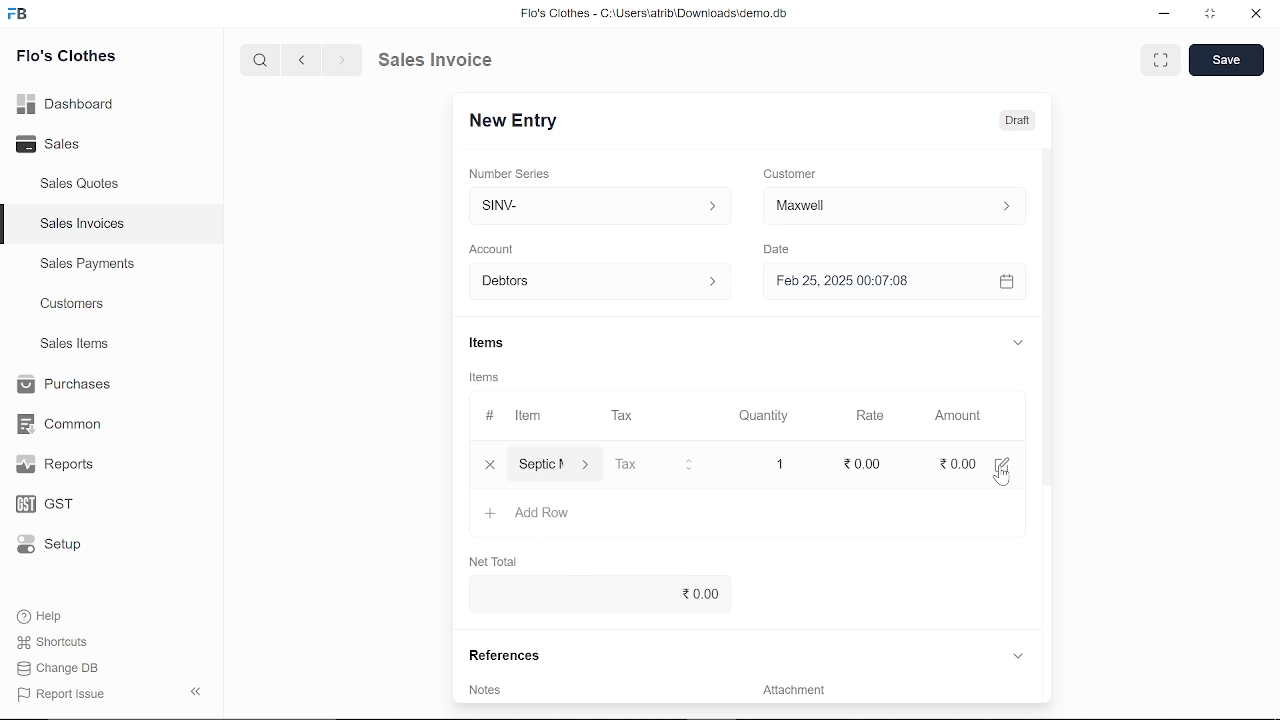 This screenshot has width=1280, height=720. Describe the element at coordinates (82, 224) in the screenshot. I see `Sales Invoices` at that location.